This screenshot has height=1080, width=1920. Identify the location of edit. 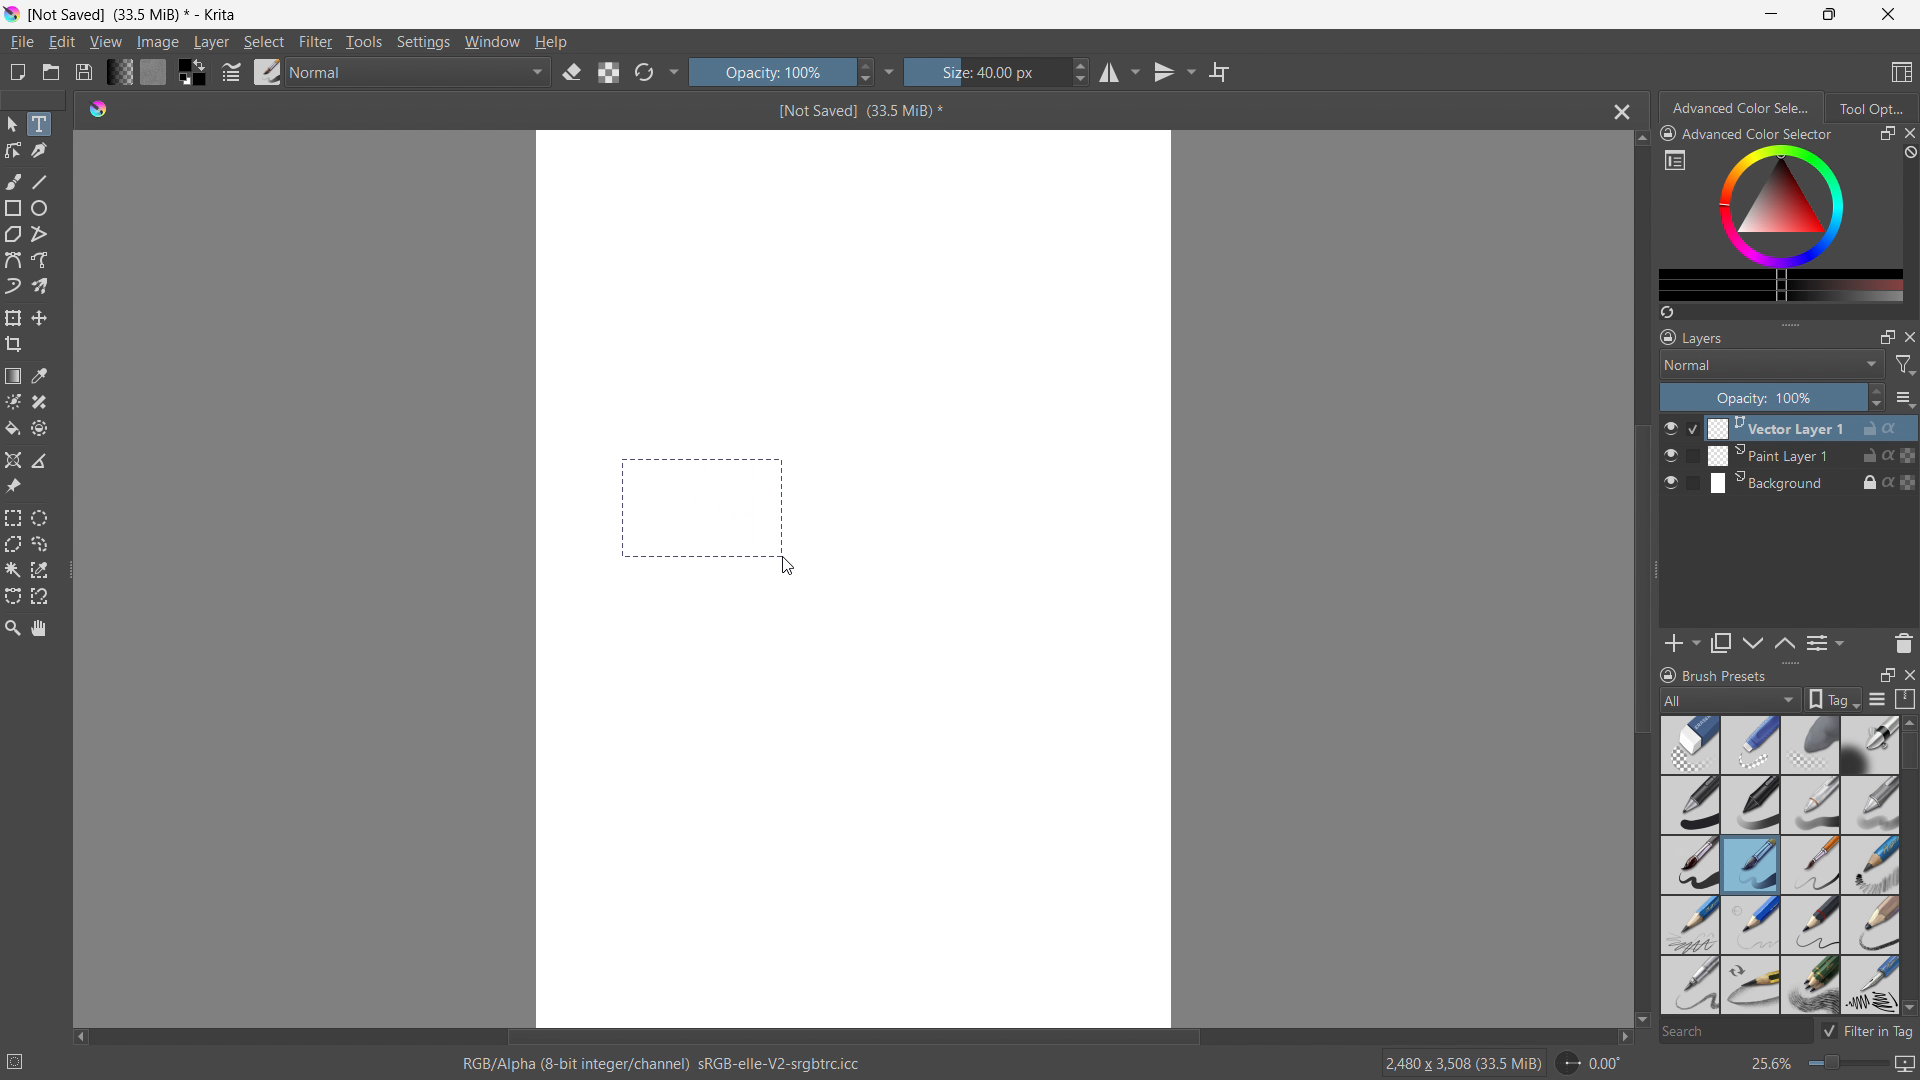
(61, 43).